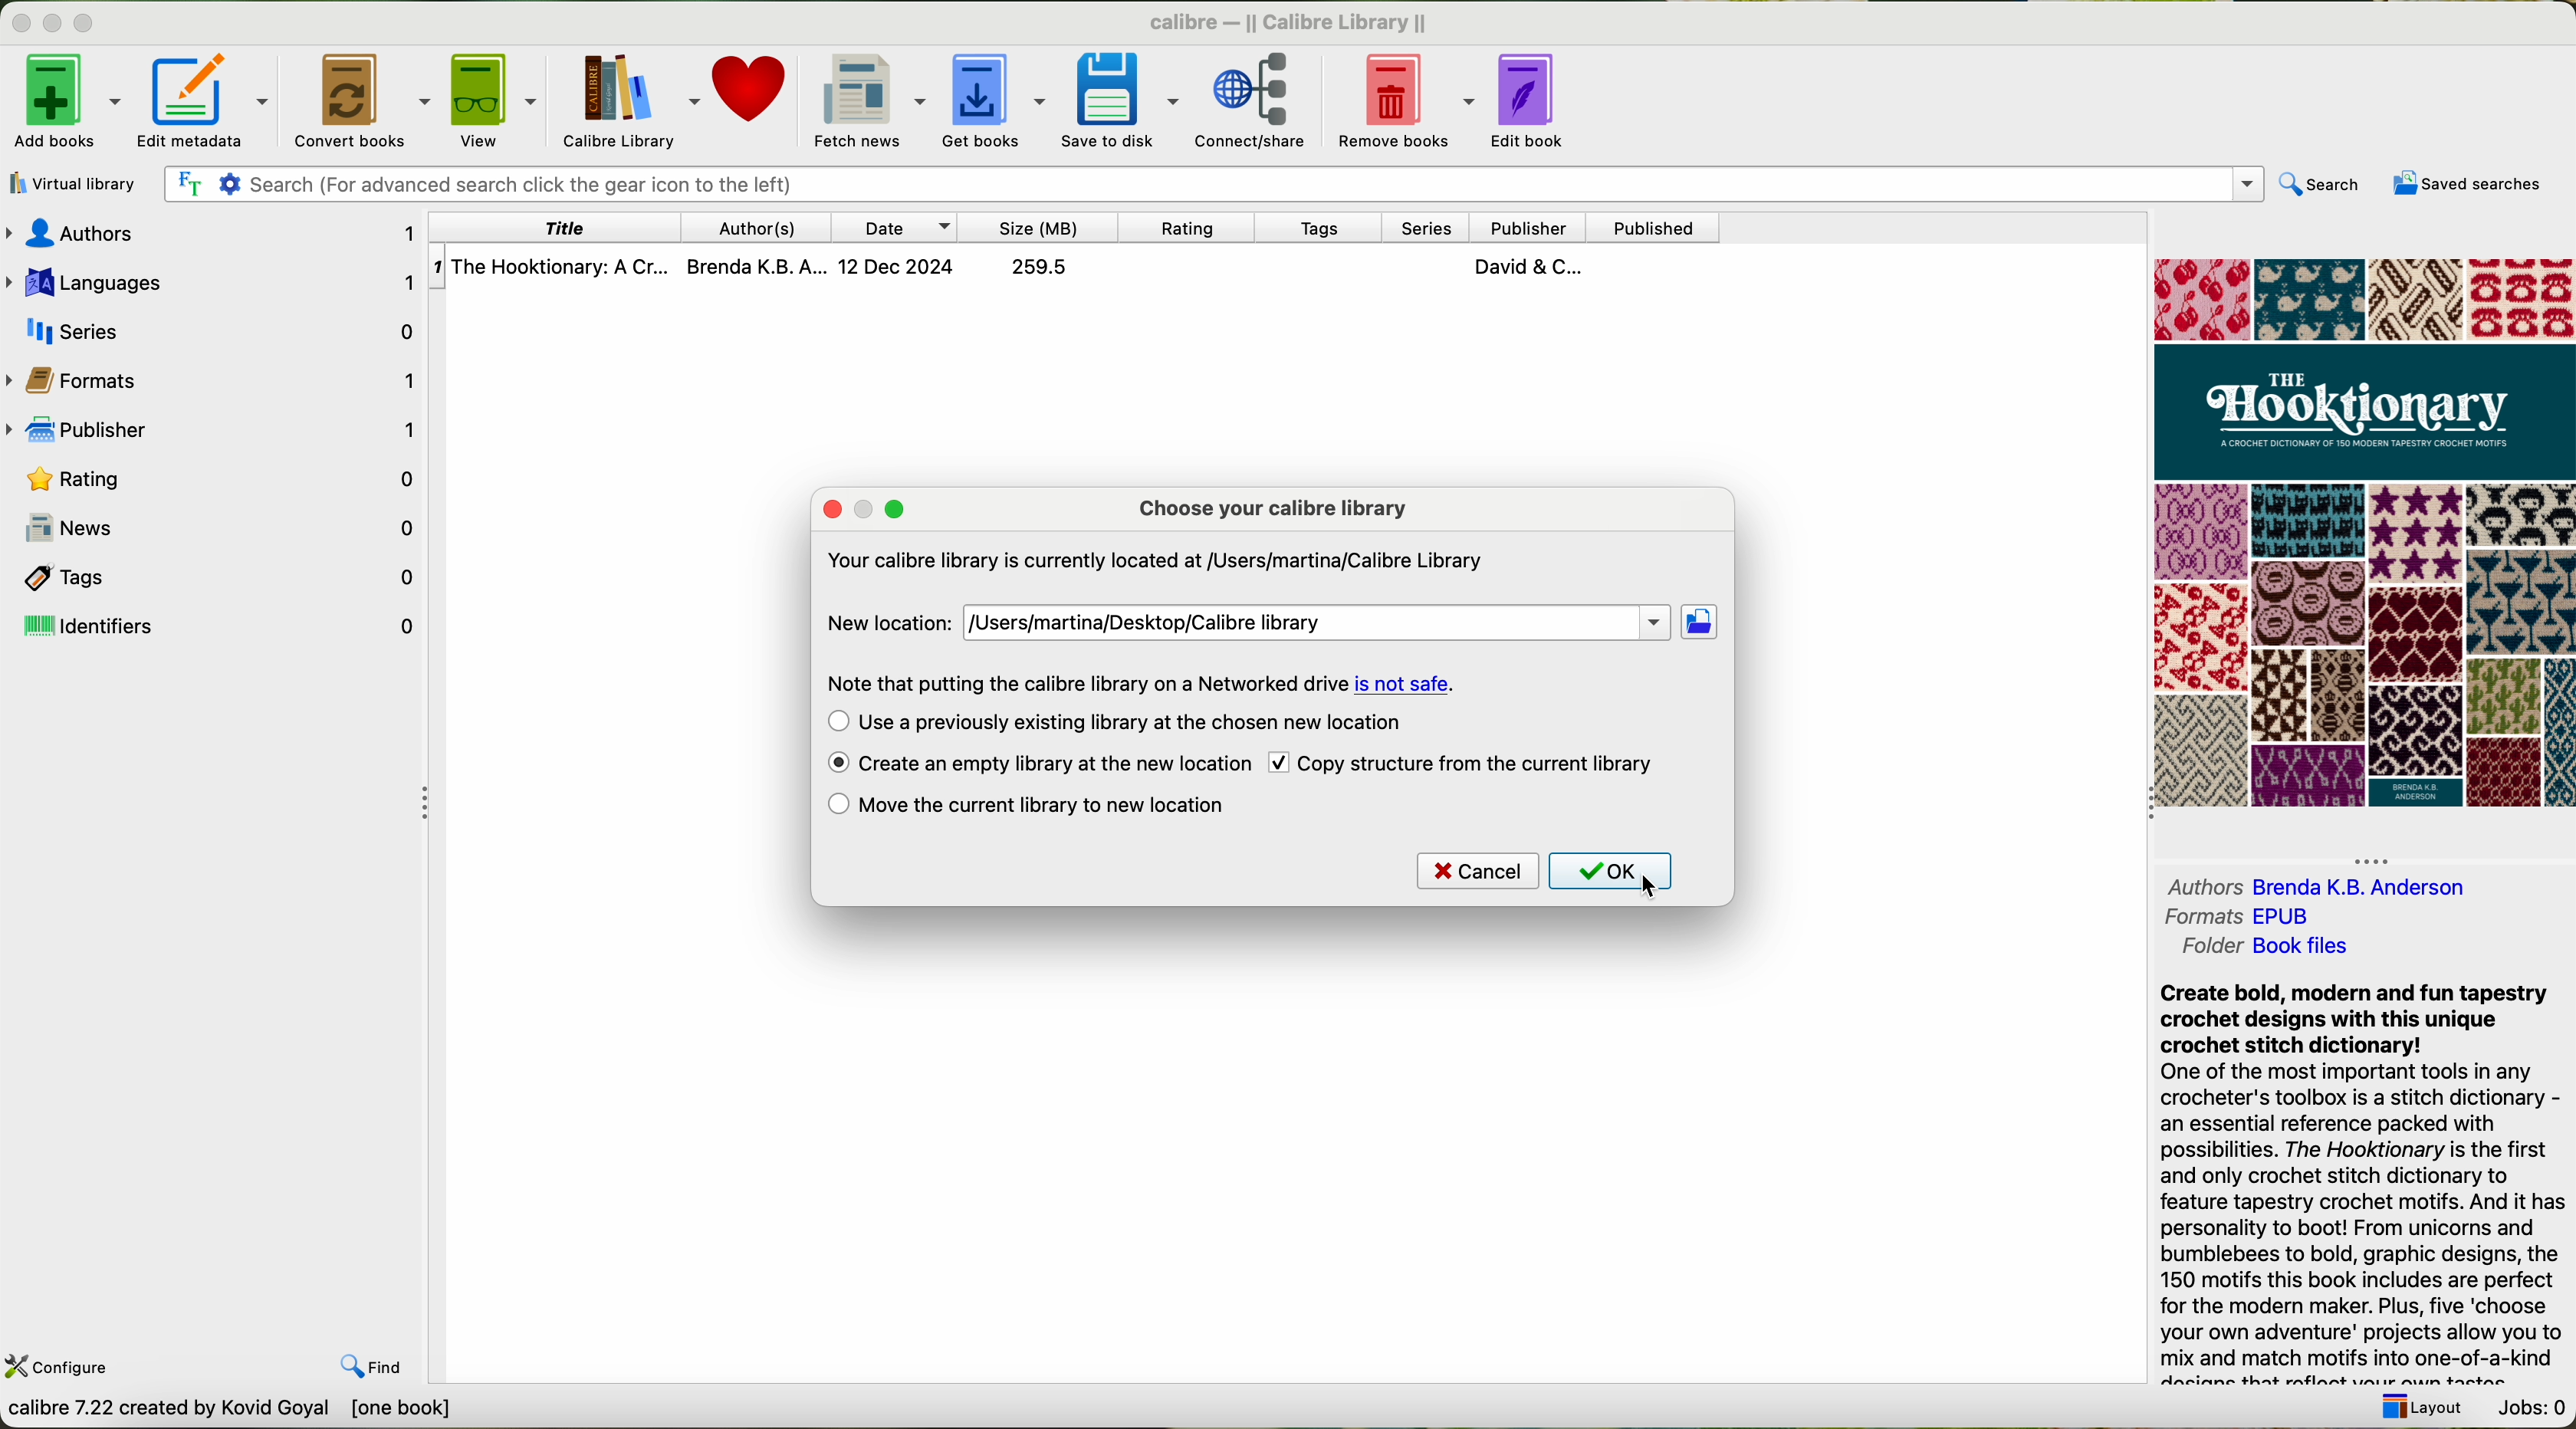 The image size is (2576, 1429). Describe the element at coordinates (906, 225) in the screenshot. I see `date` at that location.